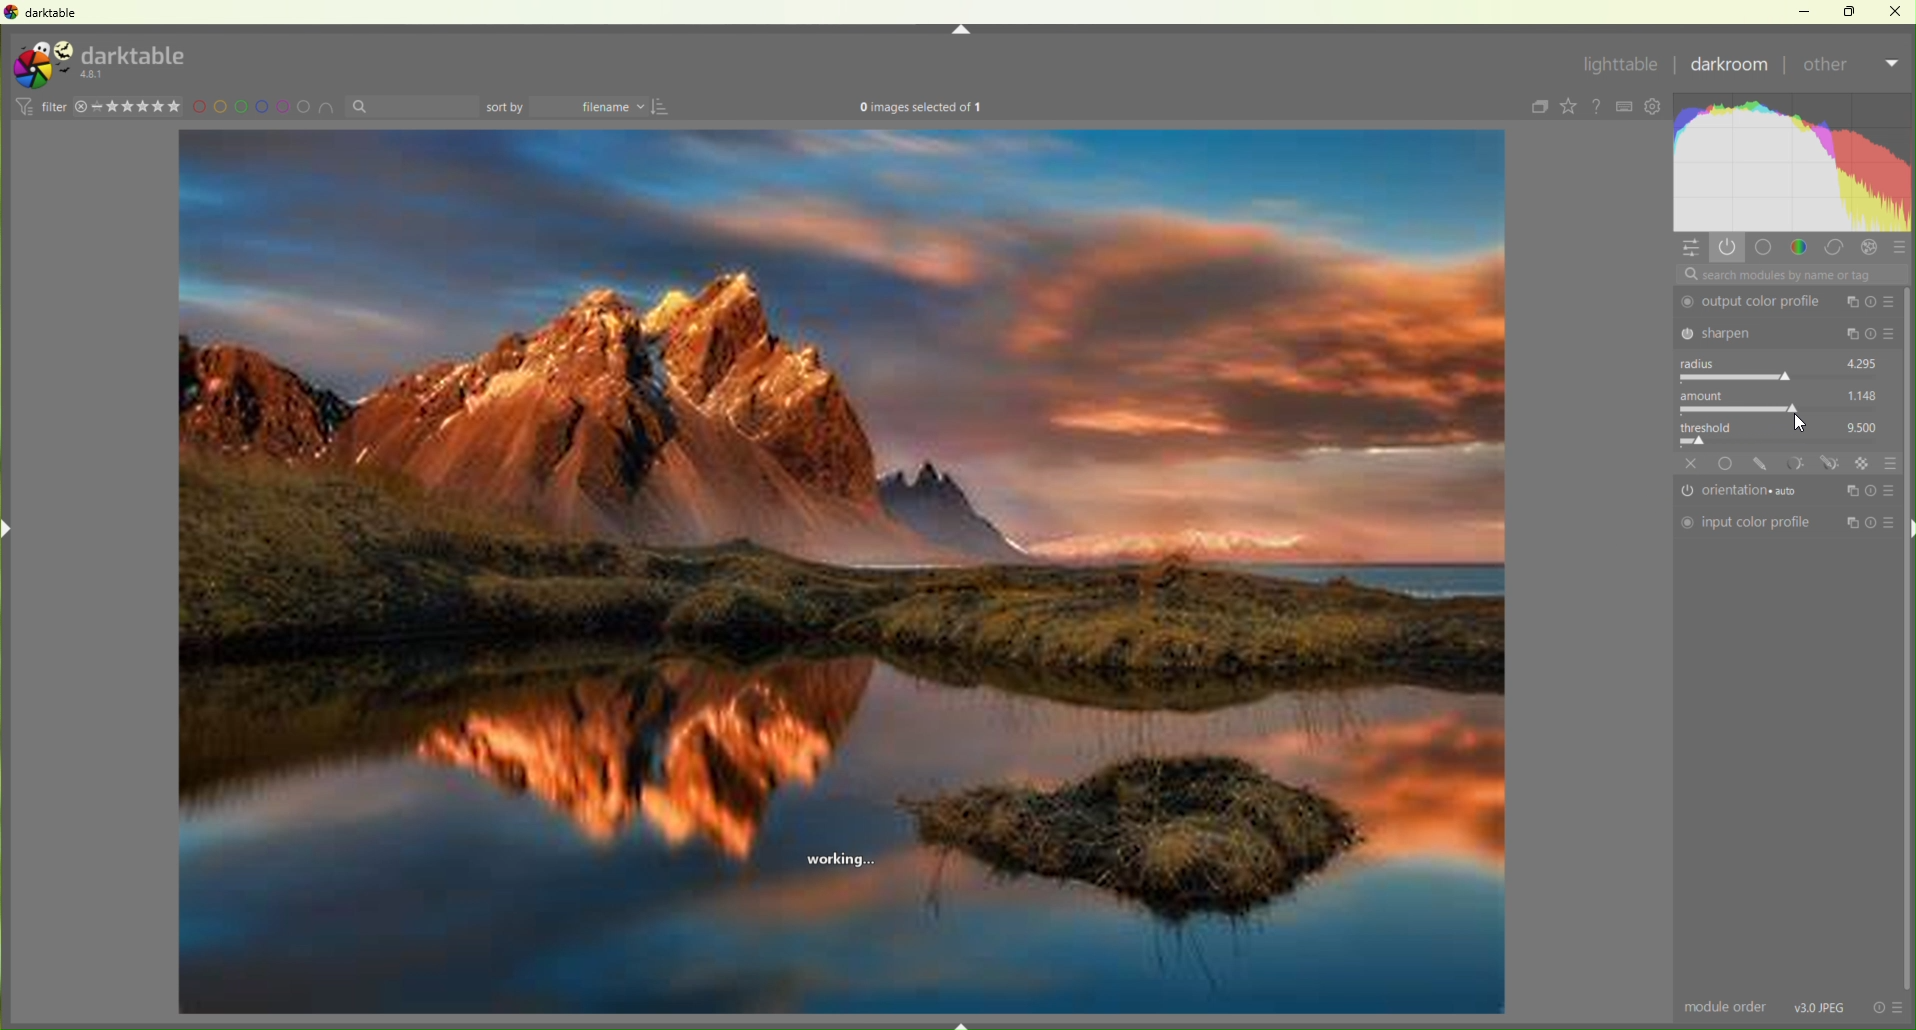  Describe the element at coordinates (1626, 107) in the screenshot. I see `shortcuts` at that location.